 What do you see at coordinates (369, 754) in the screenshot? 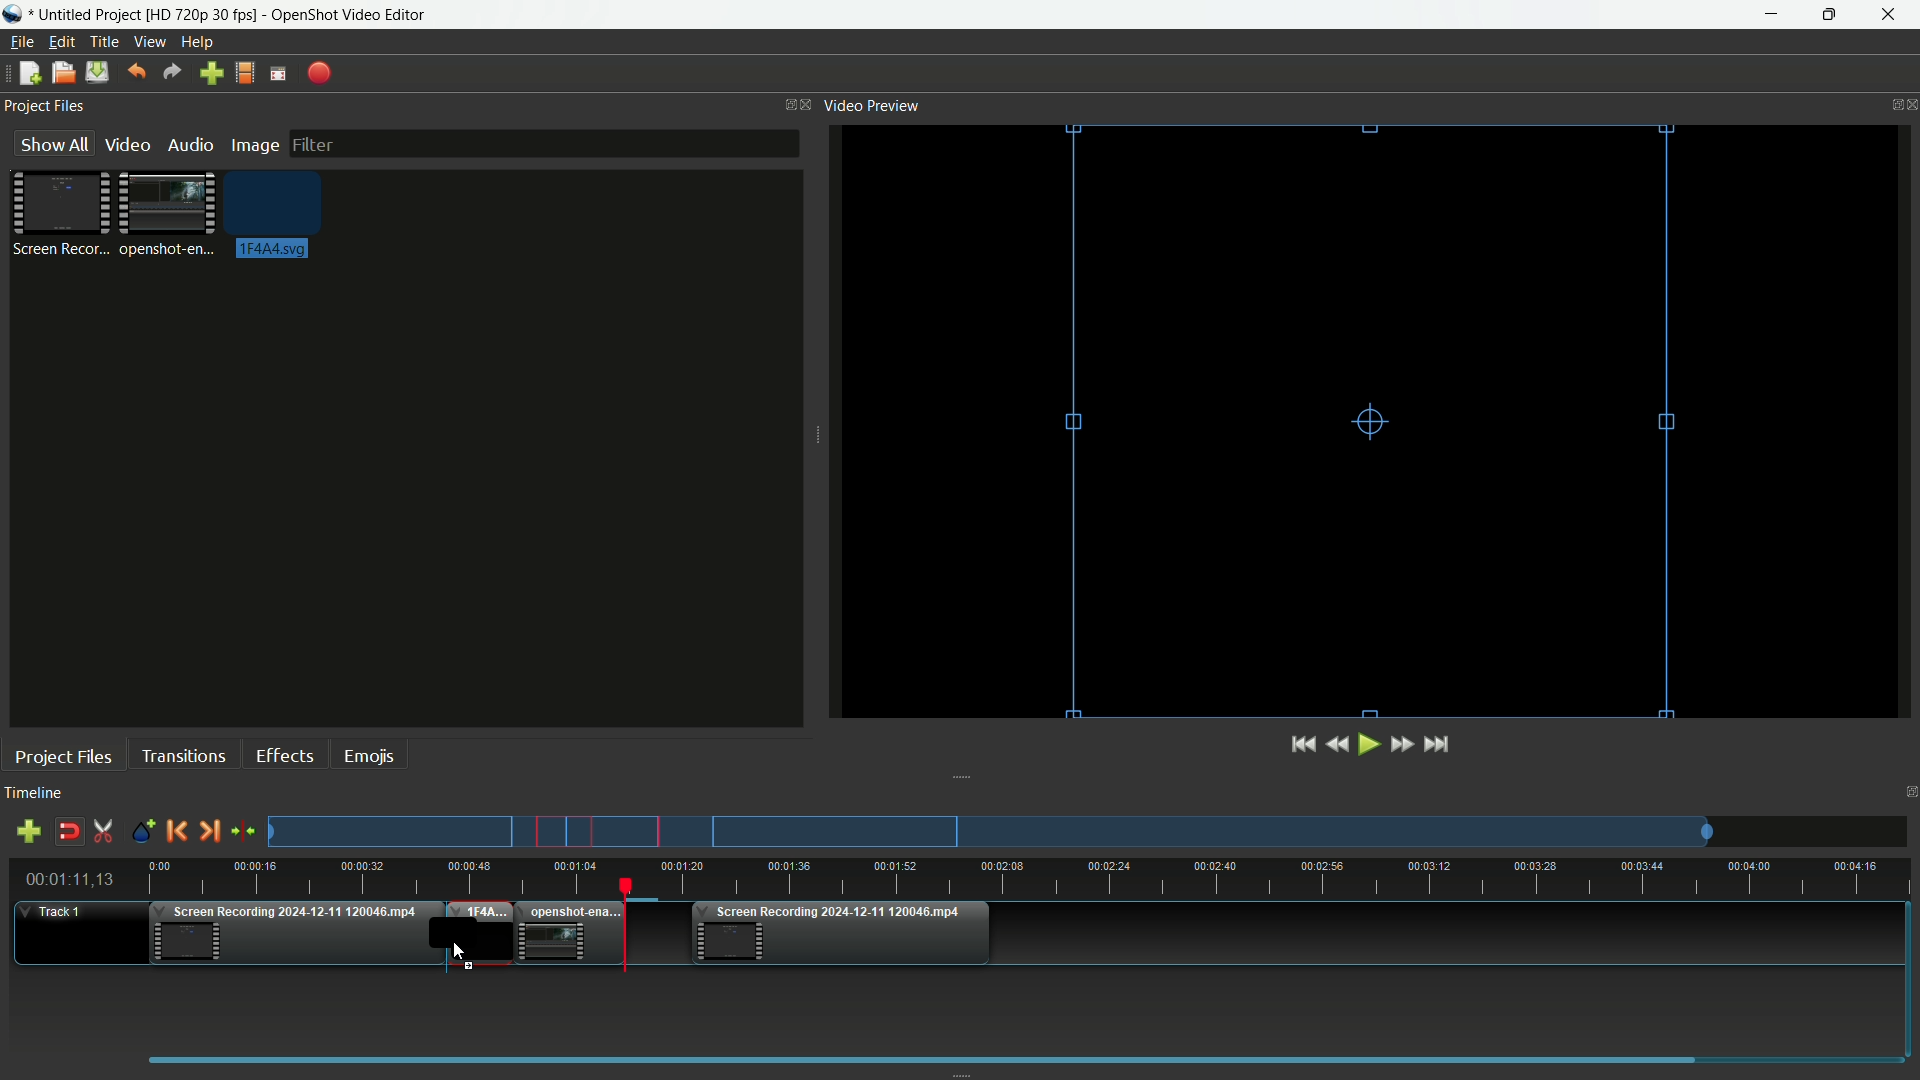
I see `Emojis` at bounding box center [369, 754].